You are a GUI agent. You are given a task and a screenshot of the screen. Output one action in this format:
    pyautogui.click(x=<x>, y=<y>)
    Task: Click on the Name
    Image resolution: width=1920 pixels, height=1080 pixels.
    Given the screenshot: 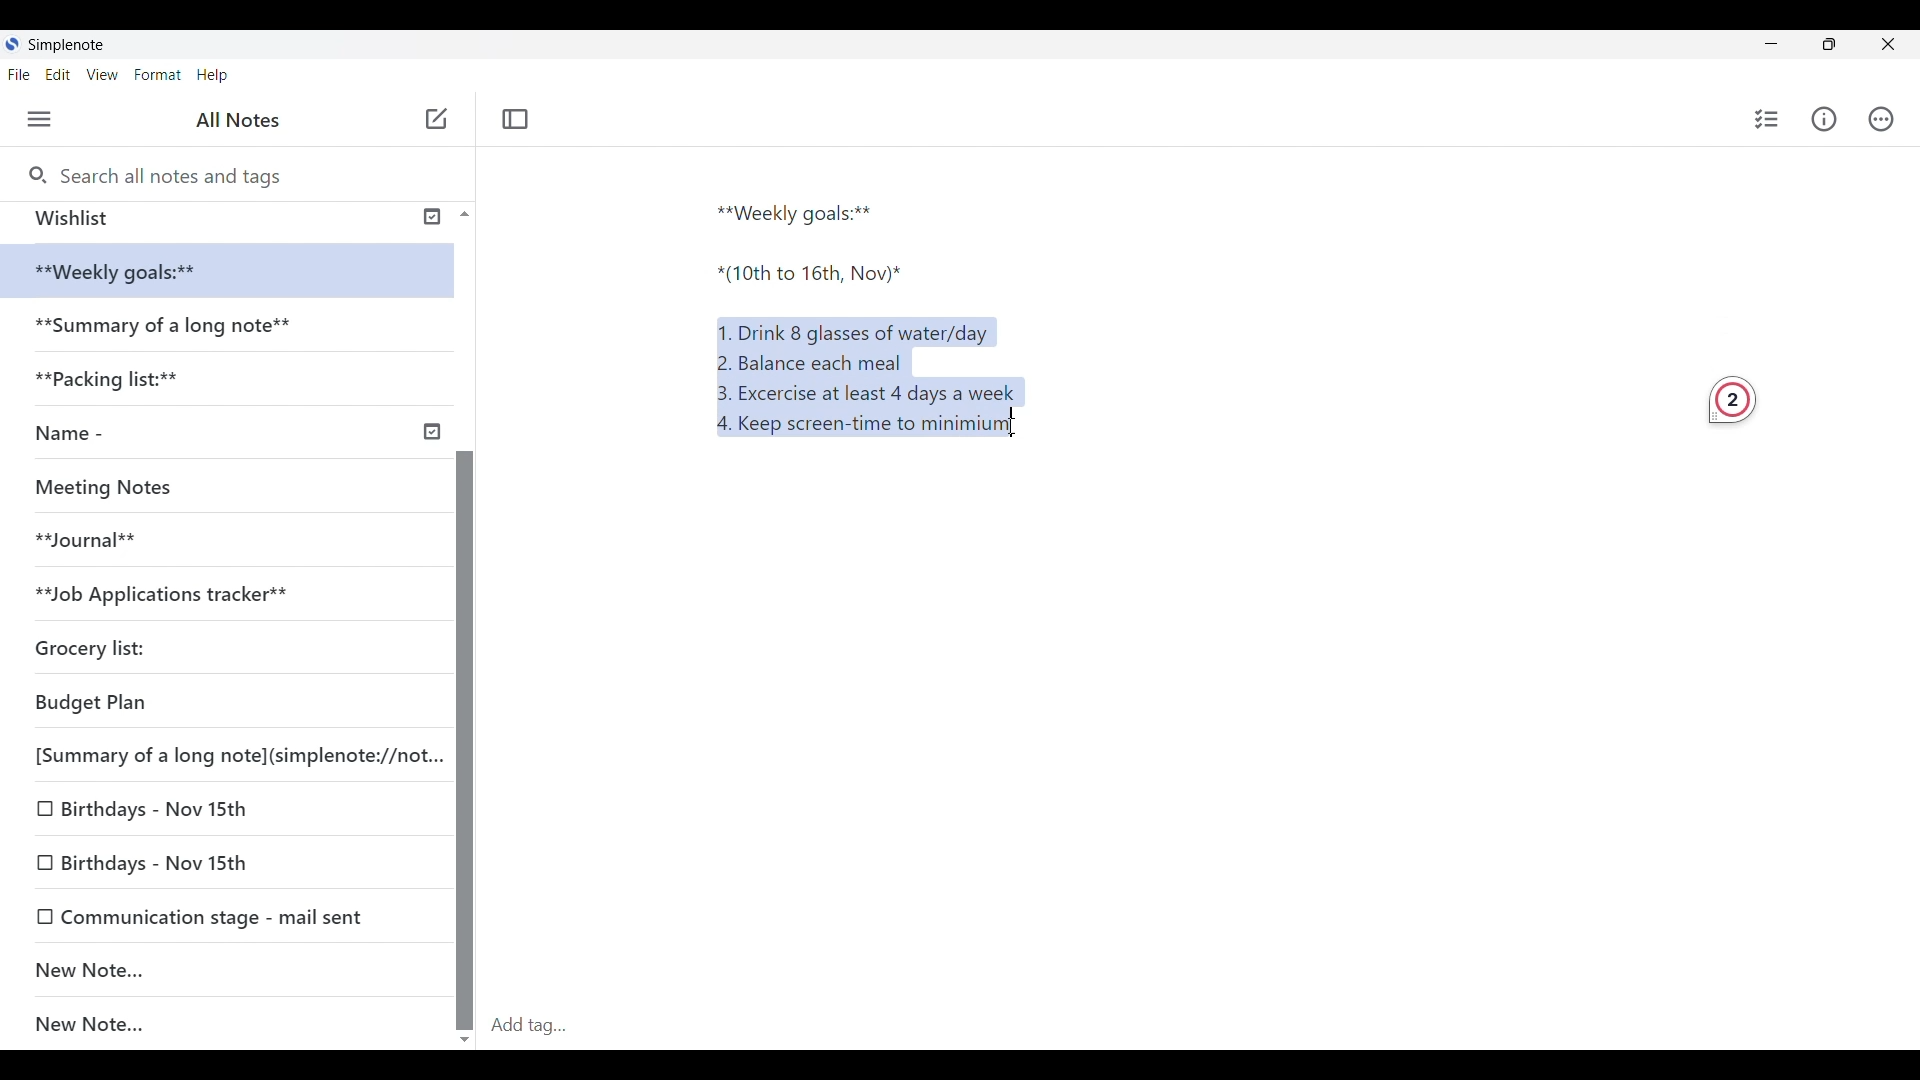 What is the action you would take?
    pyautogui.click(x=234, y=434)
    